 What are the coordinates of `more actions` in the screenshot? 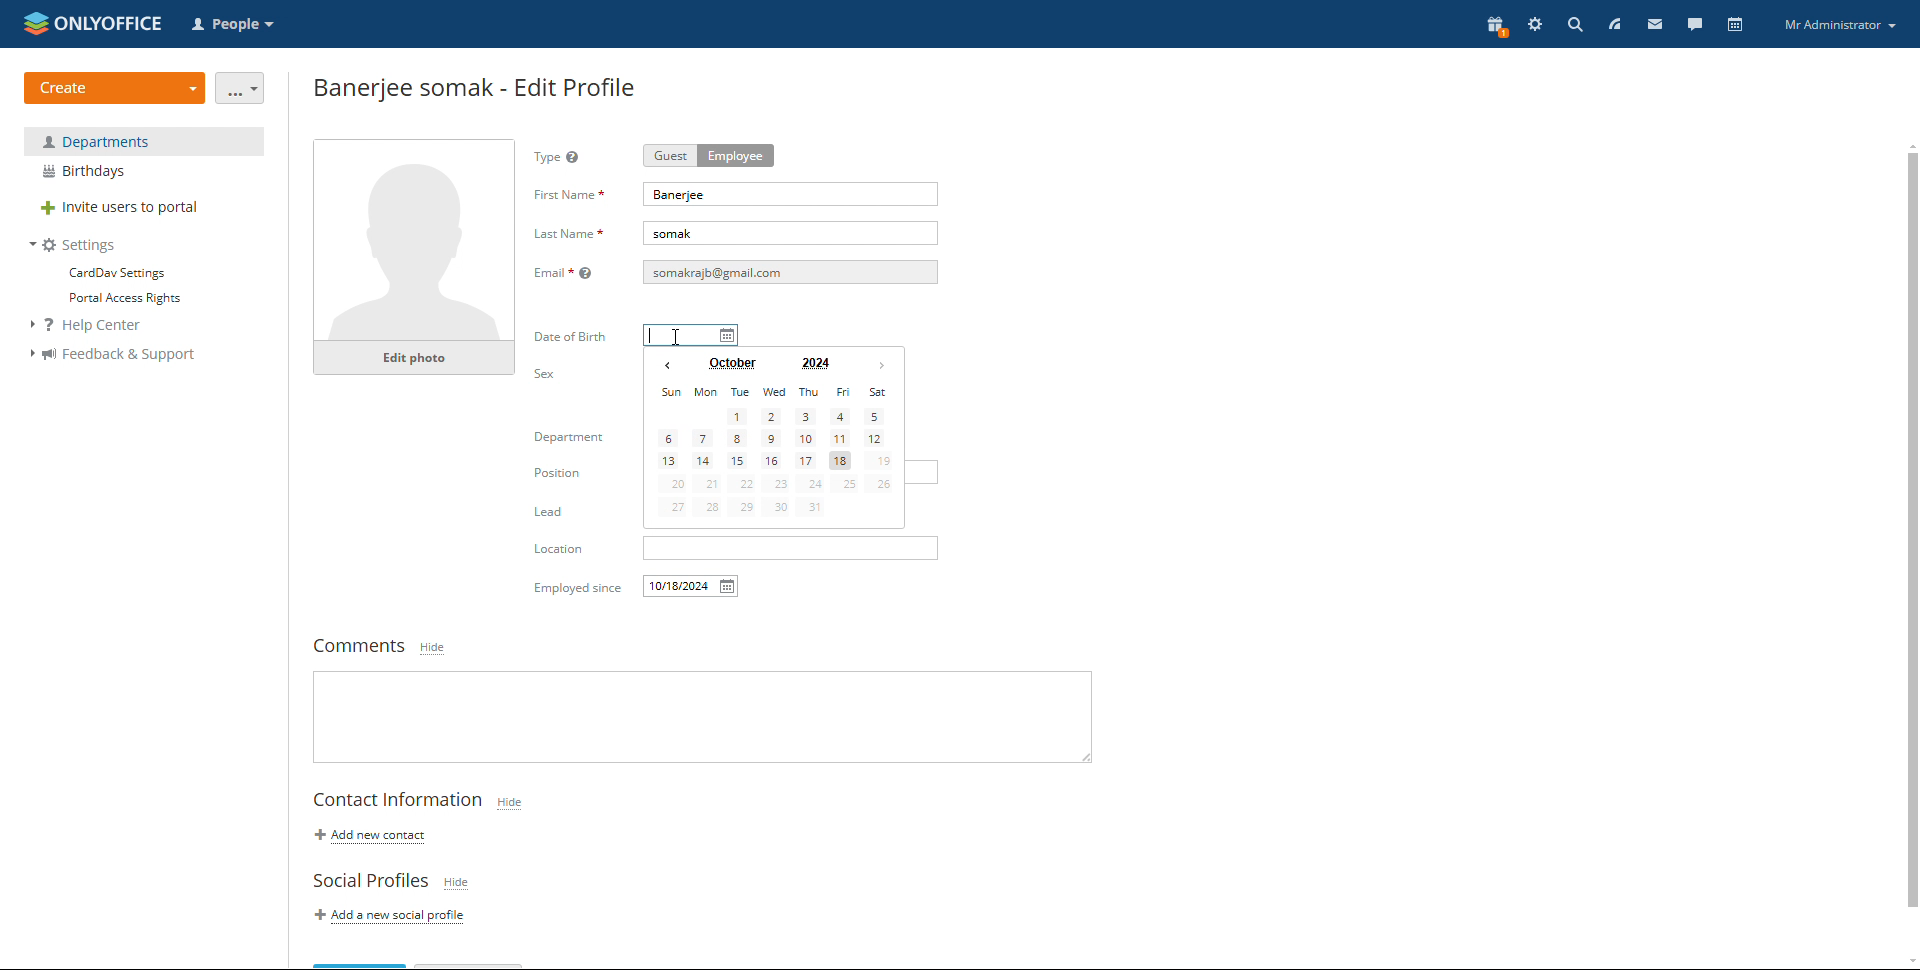 It's located at (241, 88).